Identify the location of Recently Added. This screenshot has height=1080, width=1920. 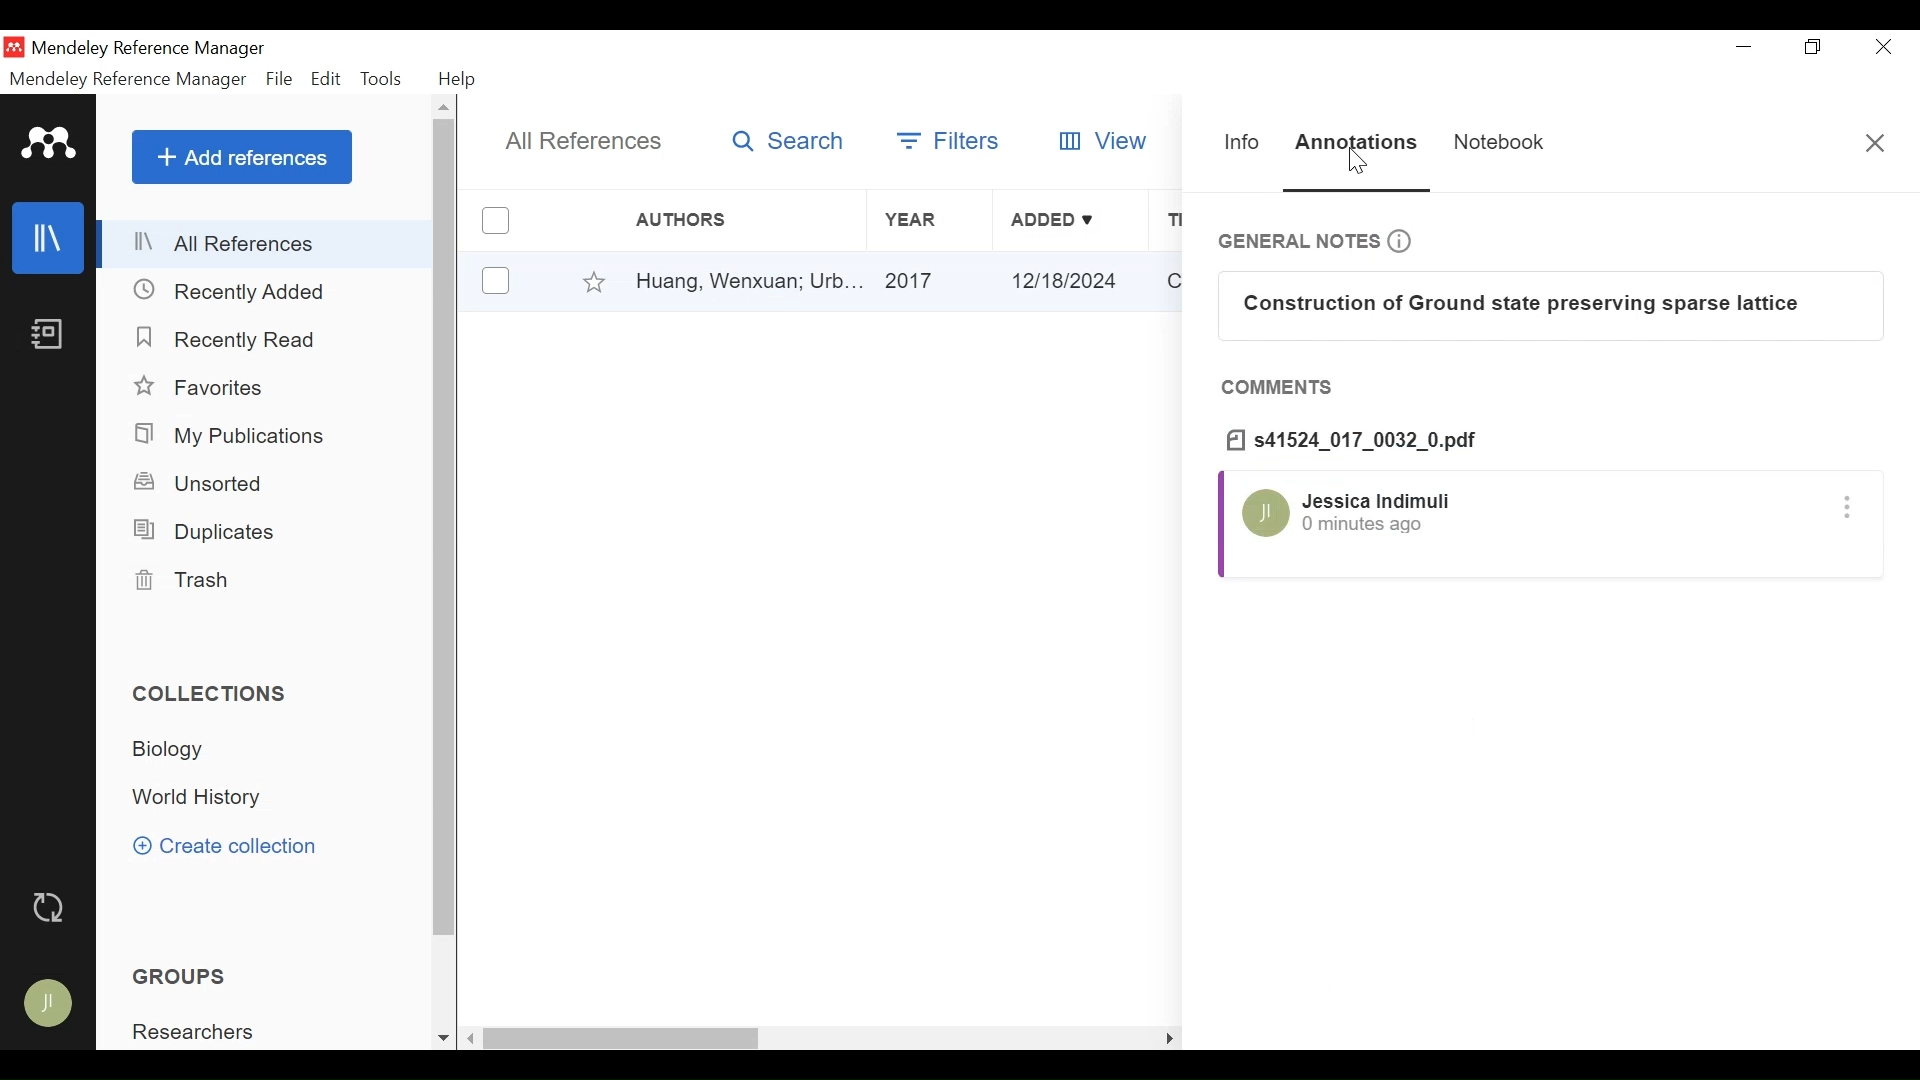
(231, 291).